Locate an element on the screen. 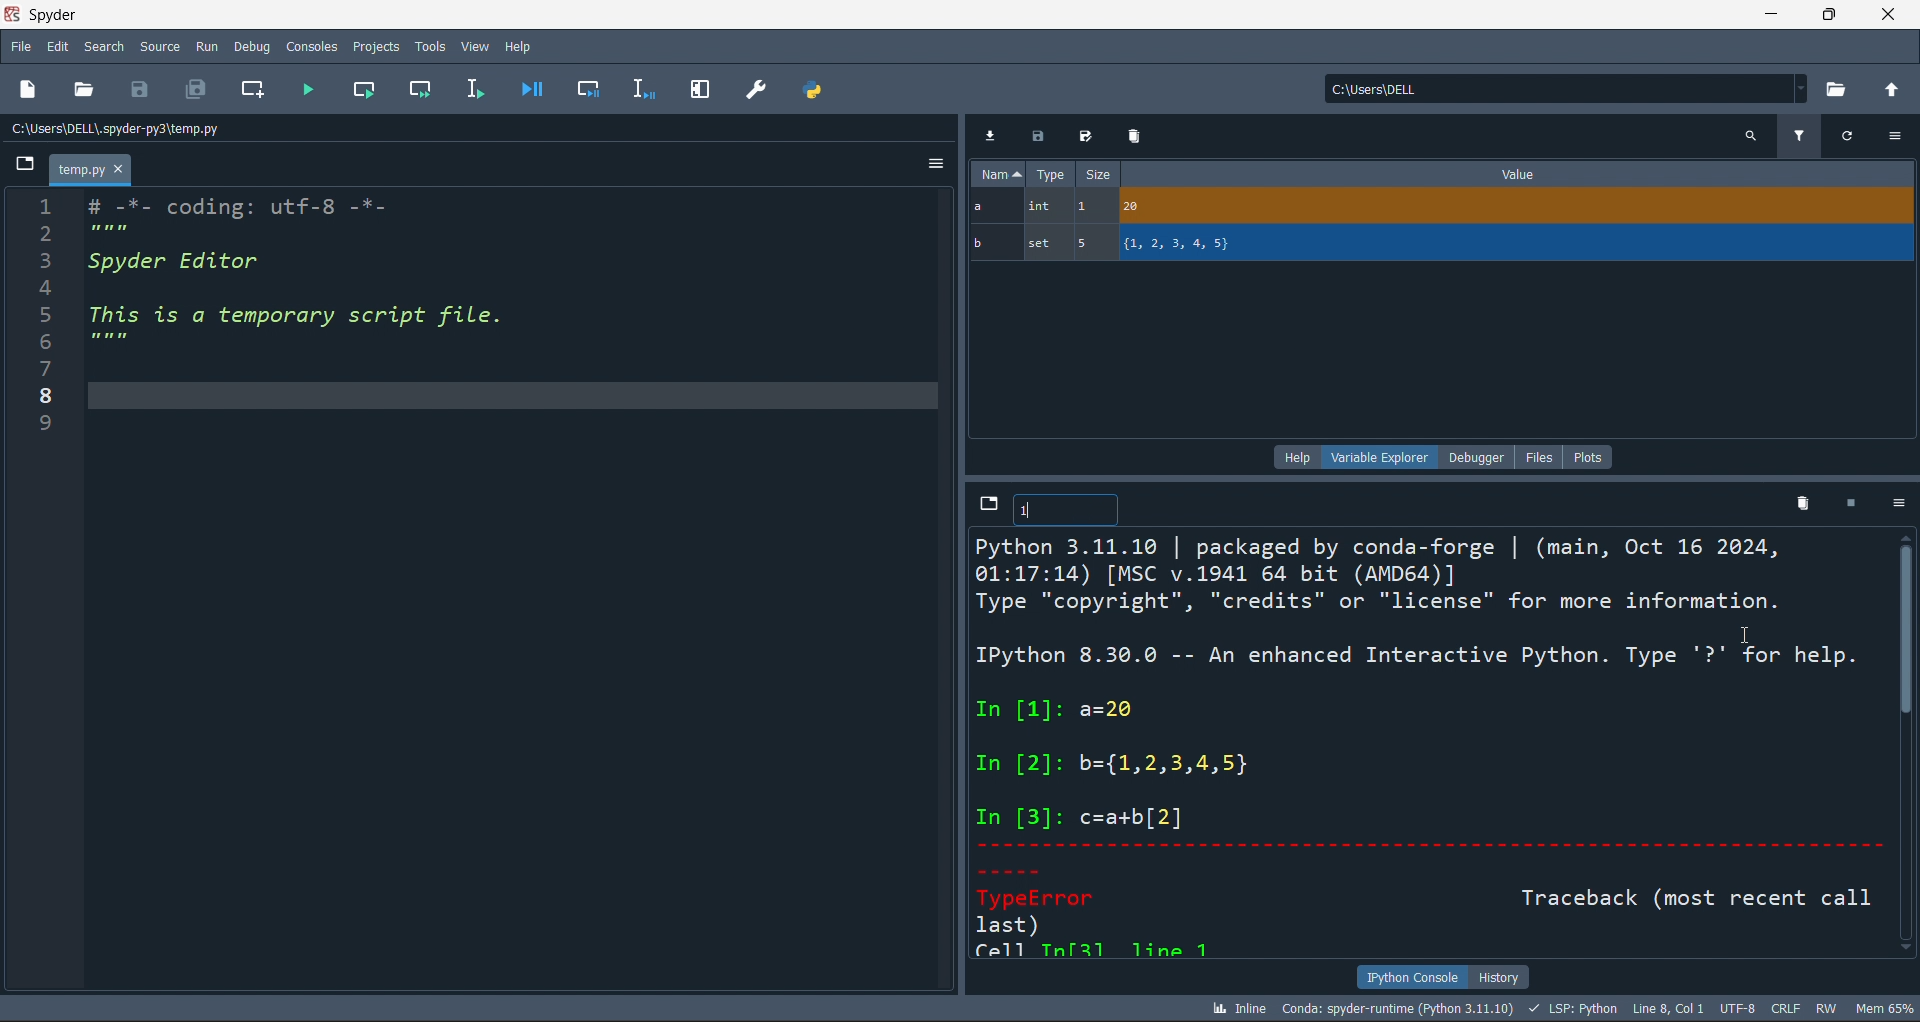 The width and height of the screenshot is (1920, 1022). options is located at coordinates (1896, 136).